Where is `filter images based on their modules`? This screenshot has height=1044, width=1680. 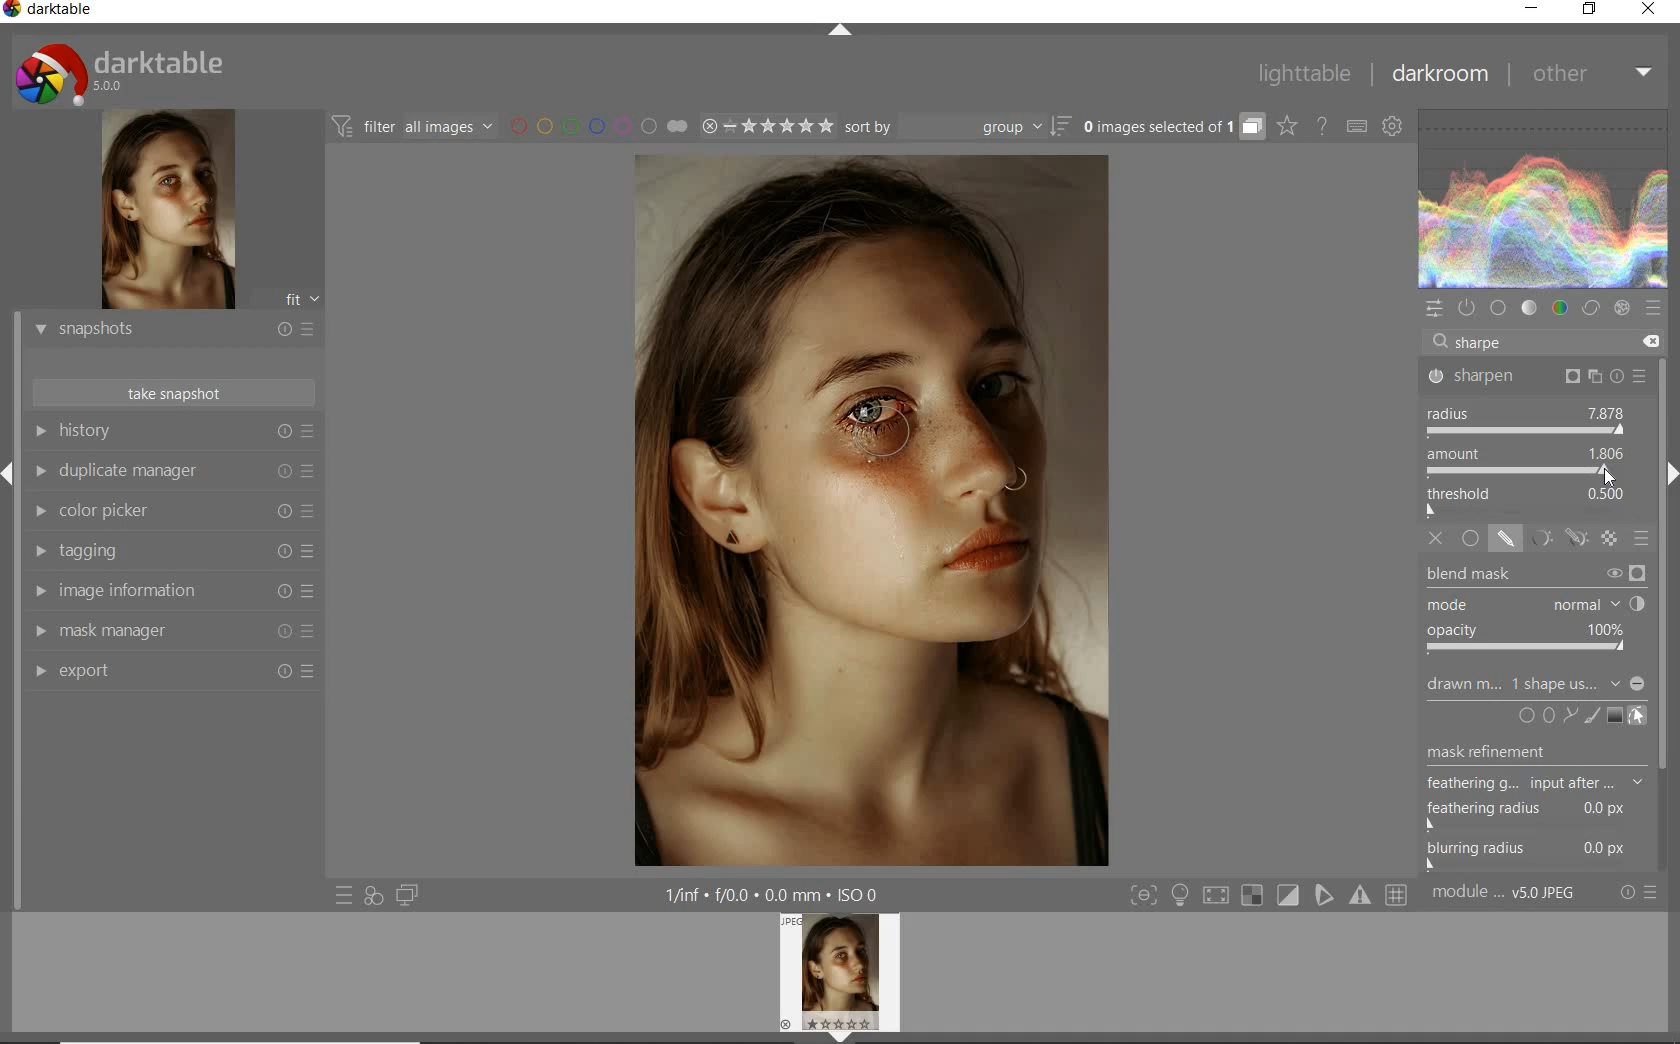
filter images based on their modules is located at coordinates (410, 125).